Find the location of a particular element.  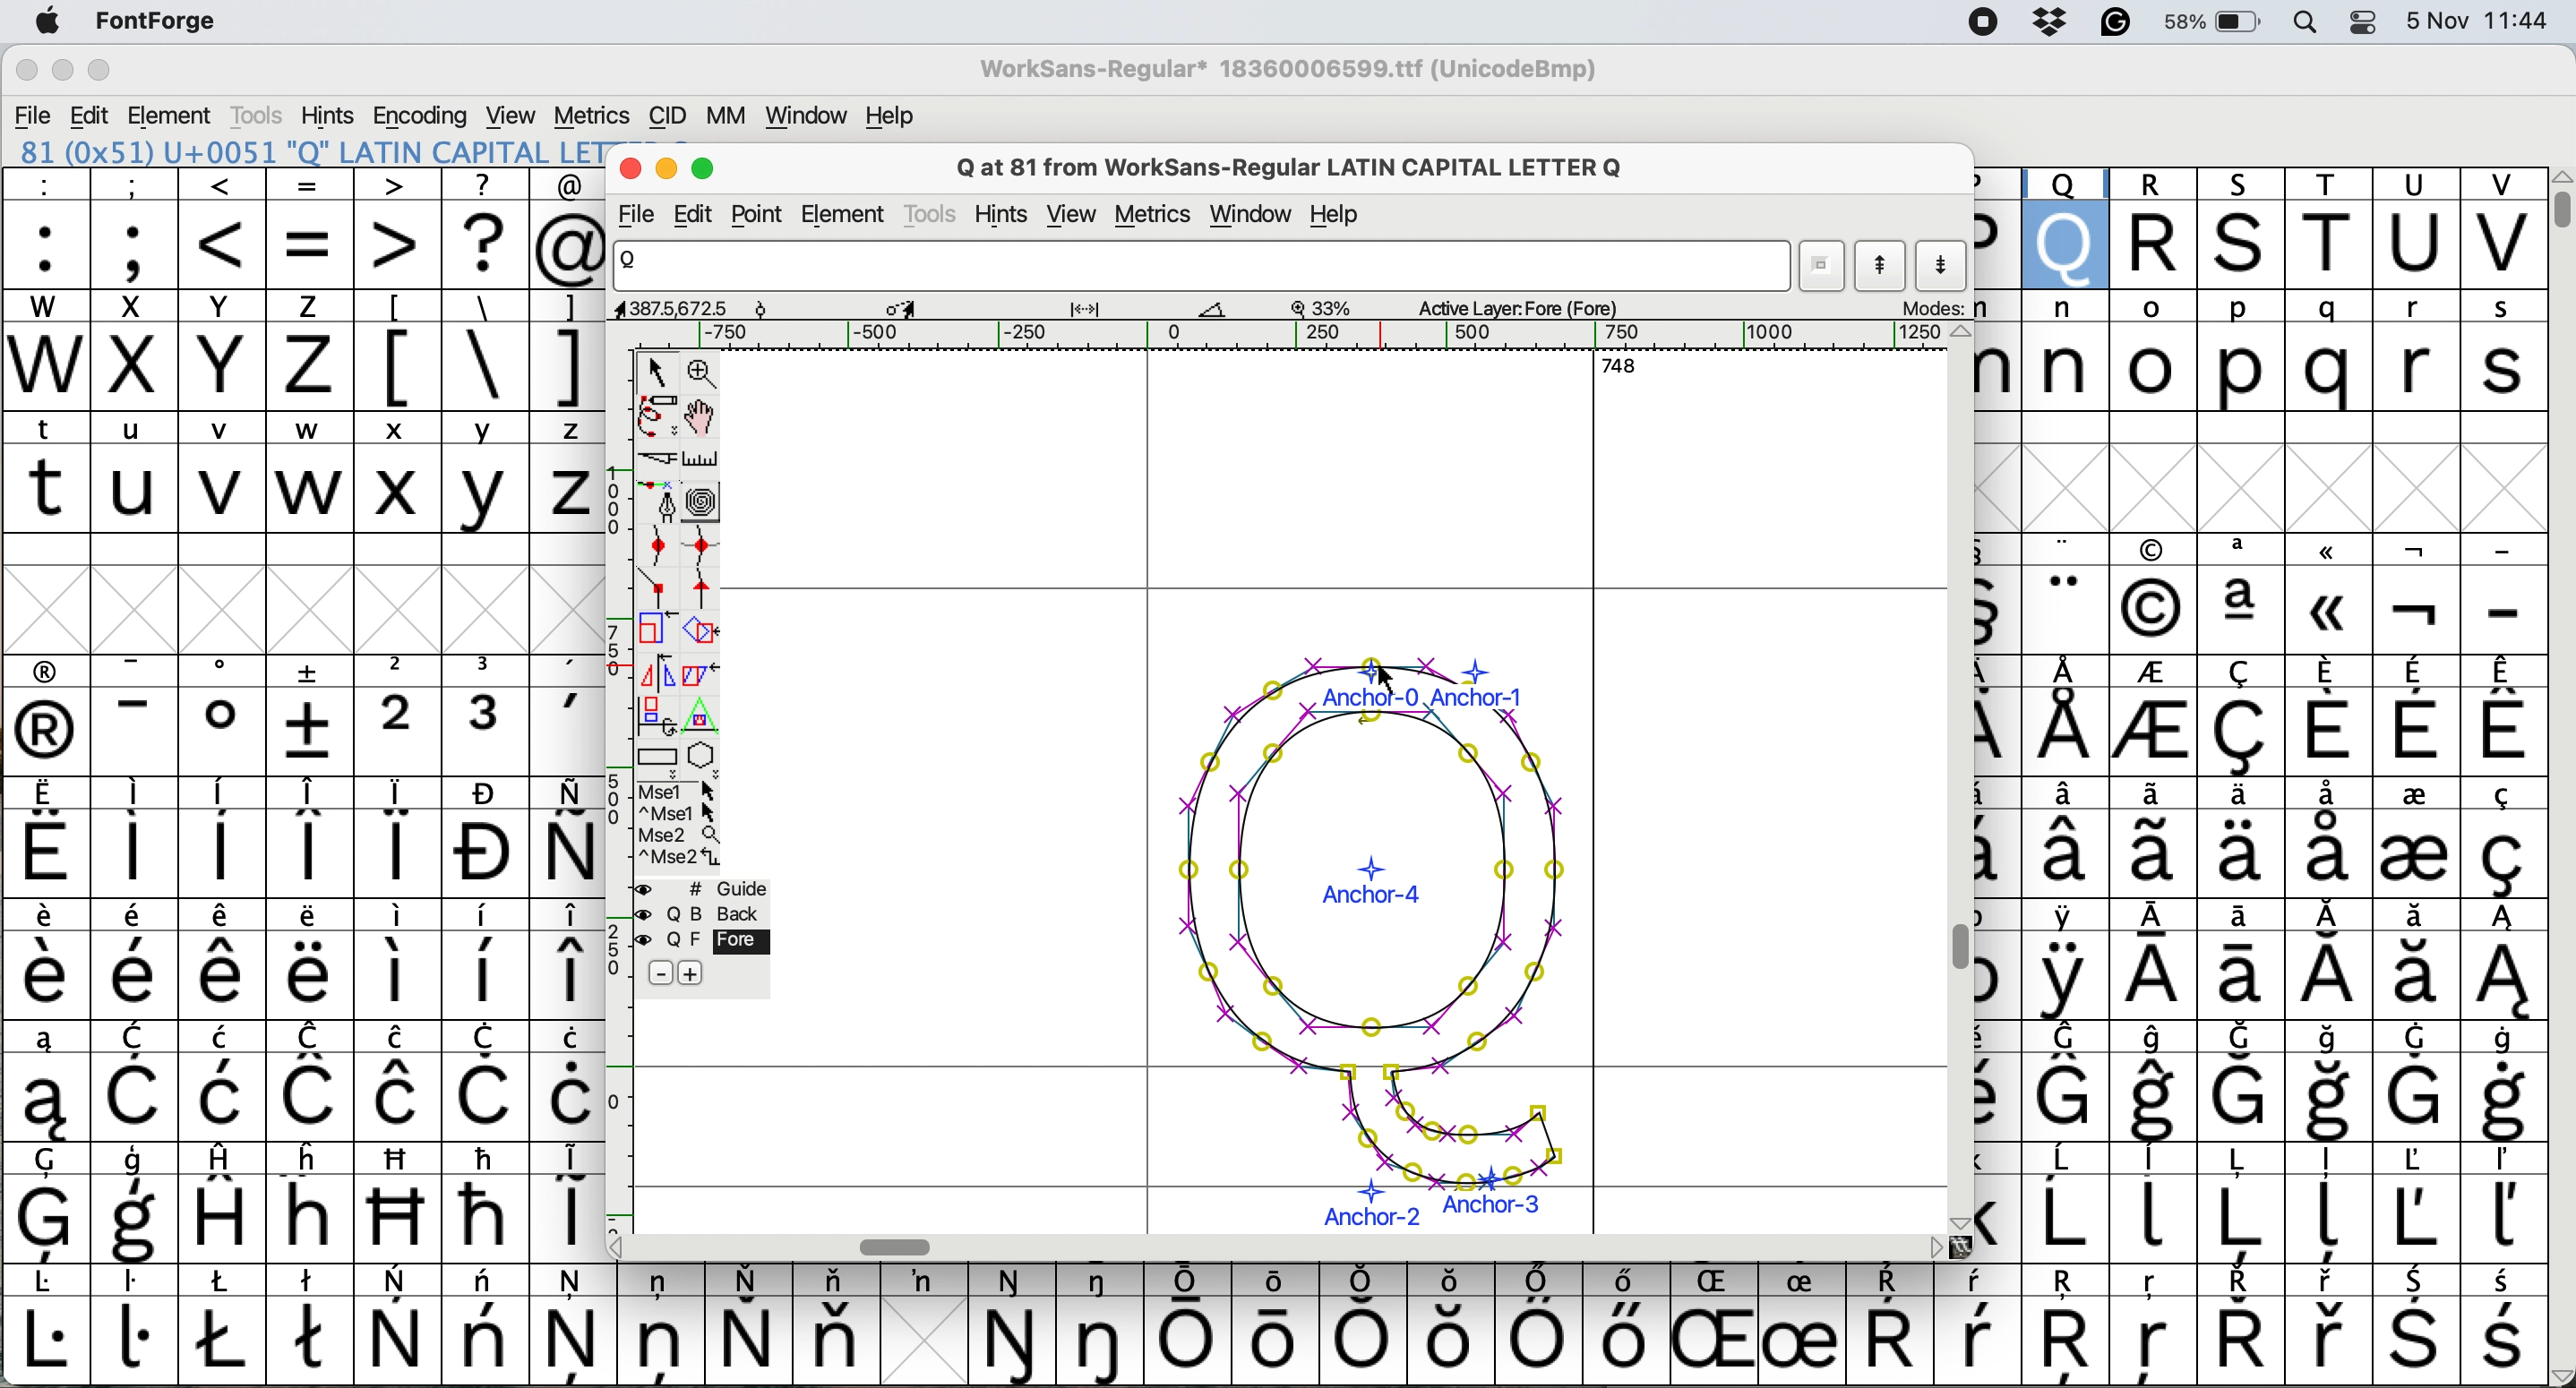

tools is located at coordinates (930, 216).